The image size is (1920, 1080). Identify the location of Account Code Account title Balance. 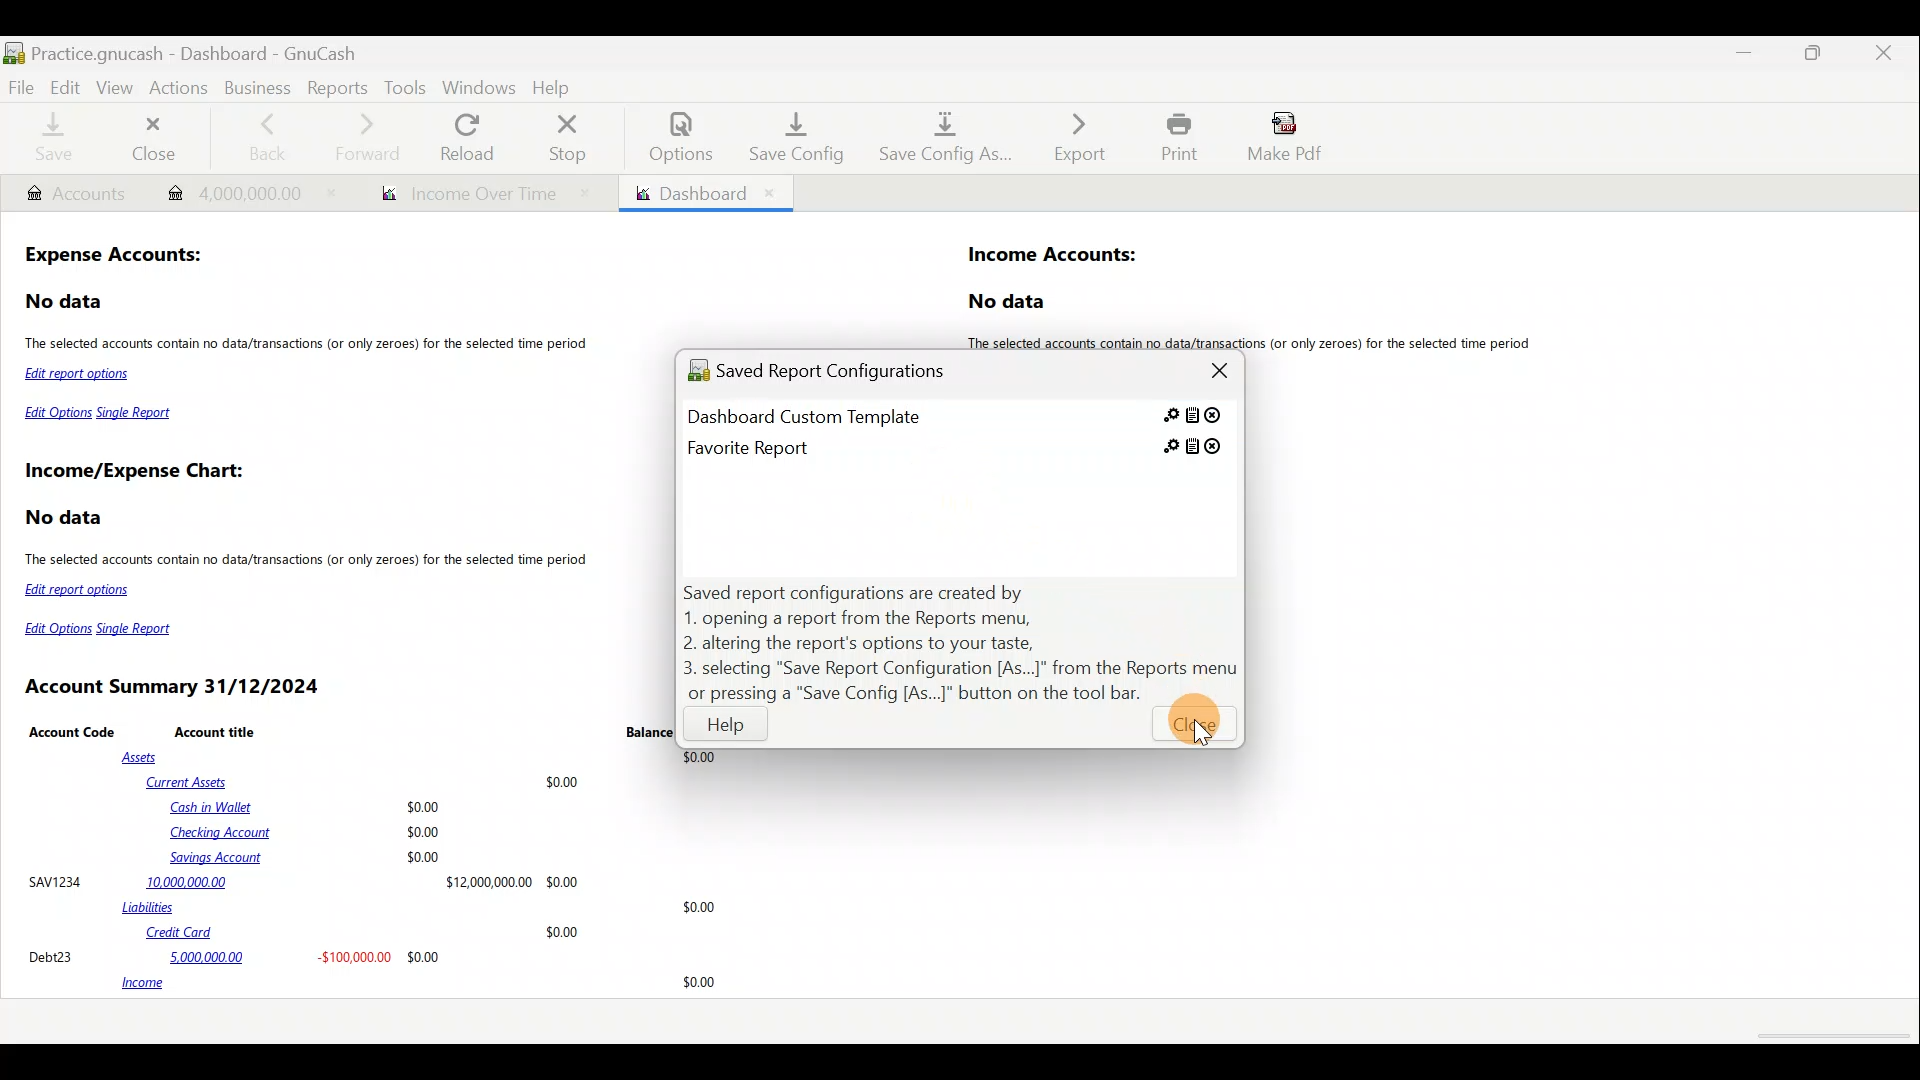
(351, 731).